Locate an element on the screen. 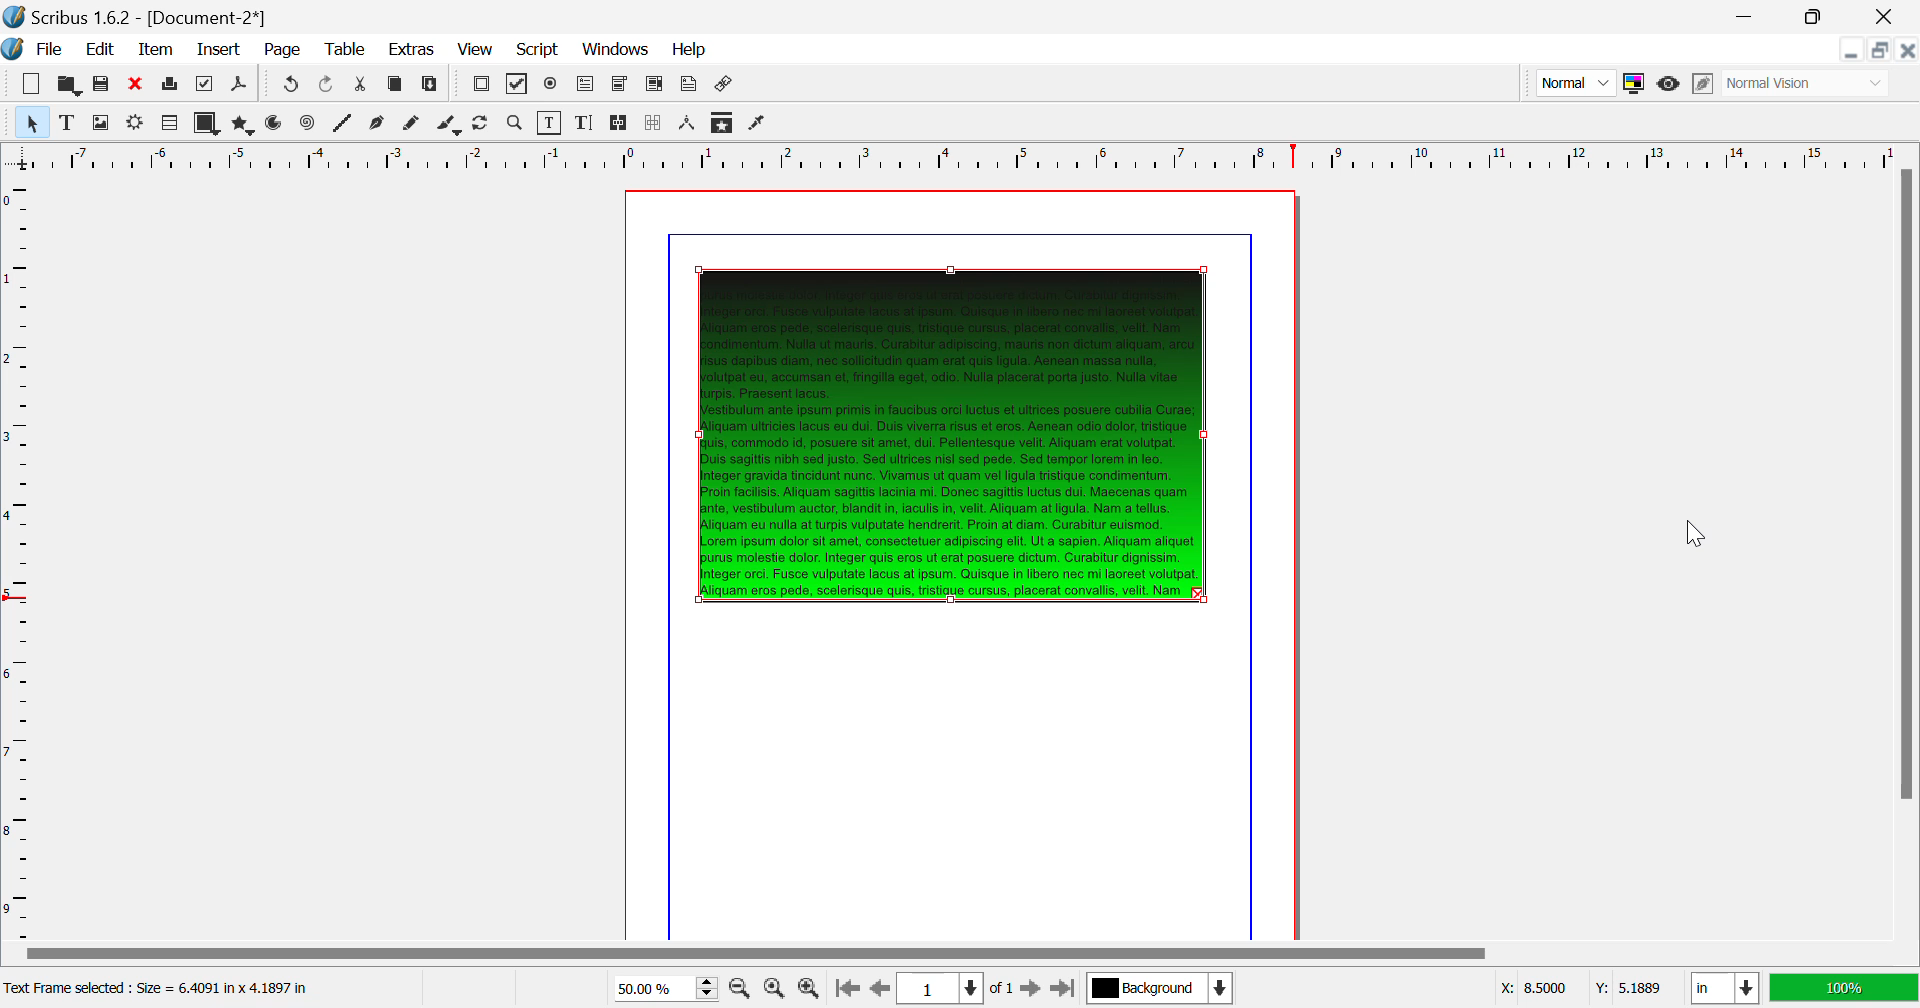  Toggle Color Management is located at coordinates (1633, 83).